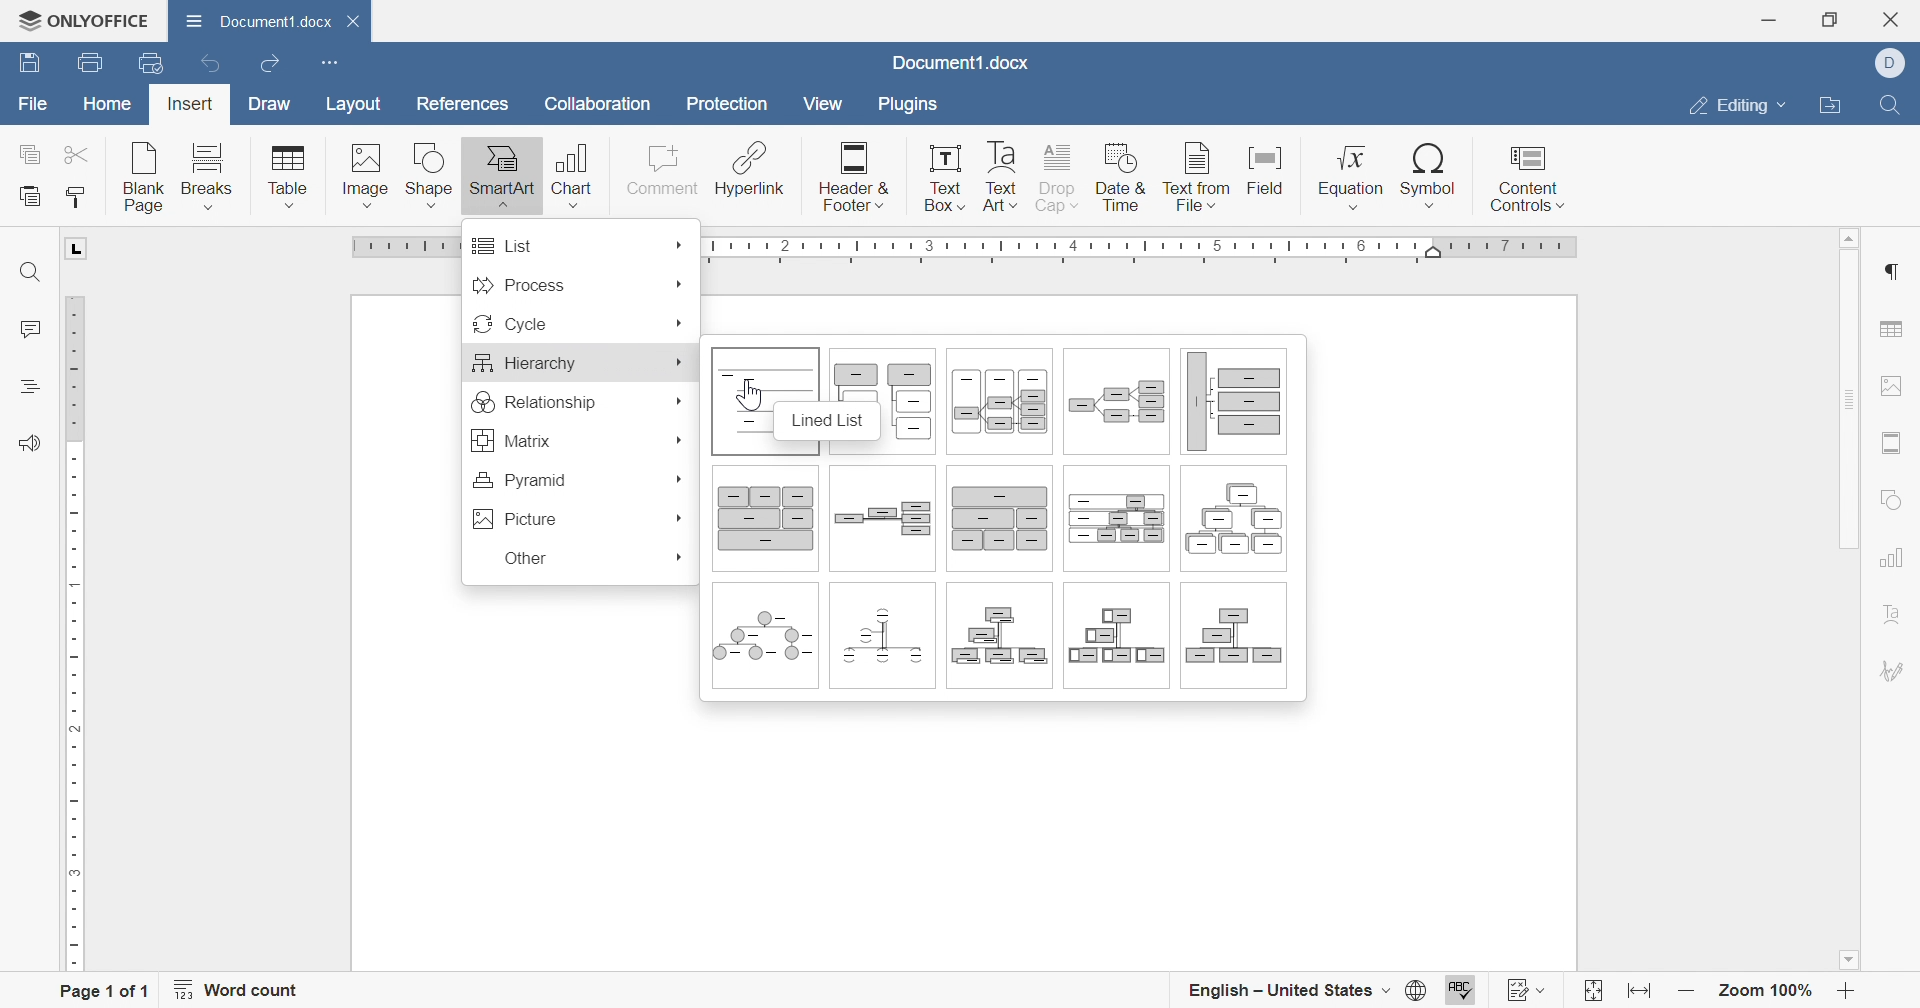 Image resolution: width=1920 pixels, height=1008 pixels. I want to click on Feedback & Support, so click(23, 443).